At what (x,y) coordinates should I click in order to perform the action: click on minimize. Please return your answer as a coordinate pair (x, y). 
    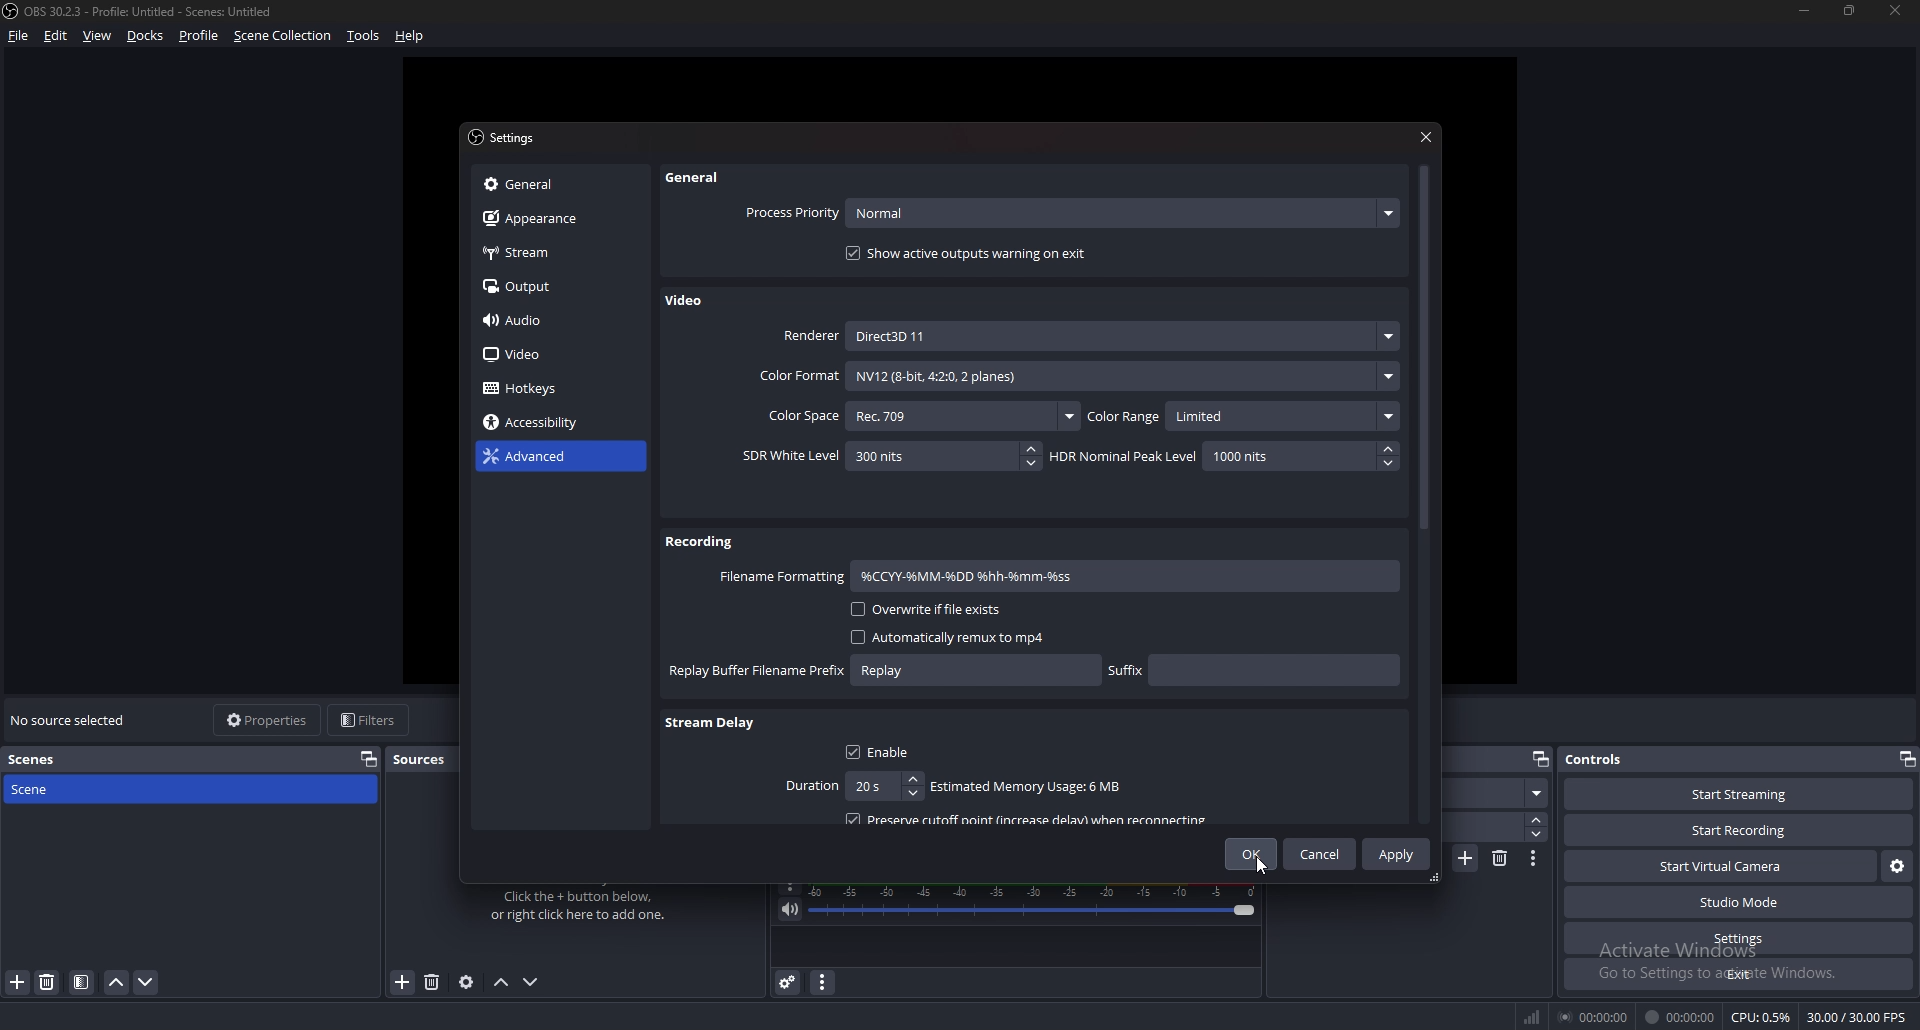
    Looking at the image, I should click on (1804, 9).